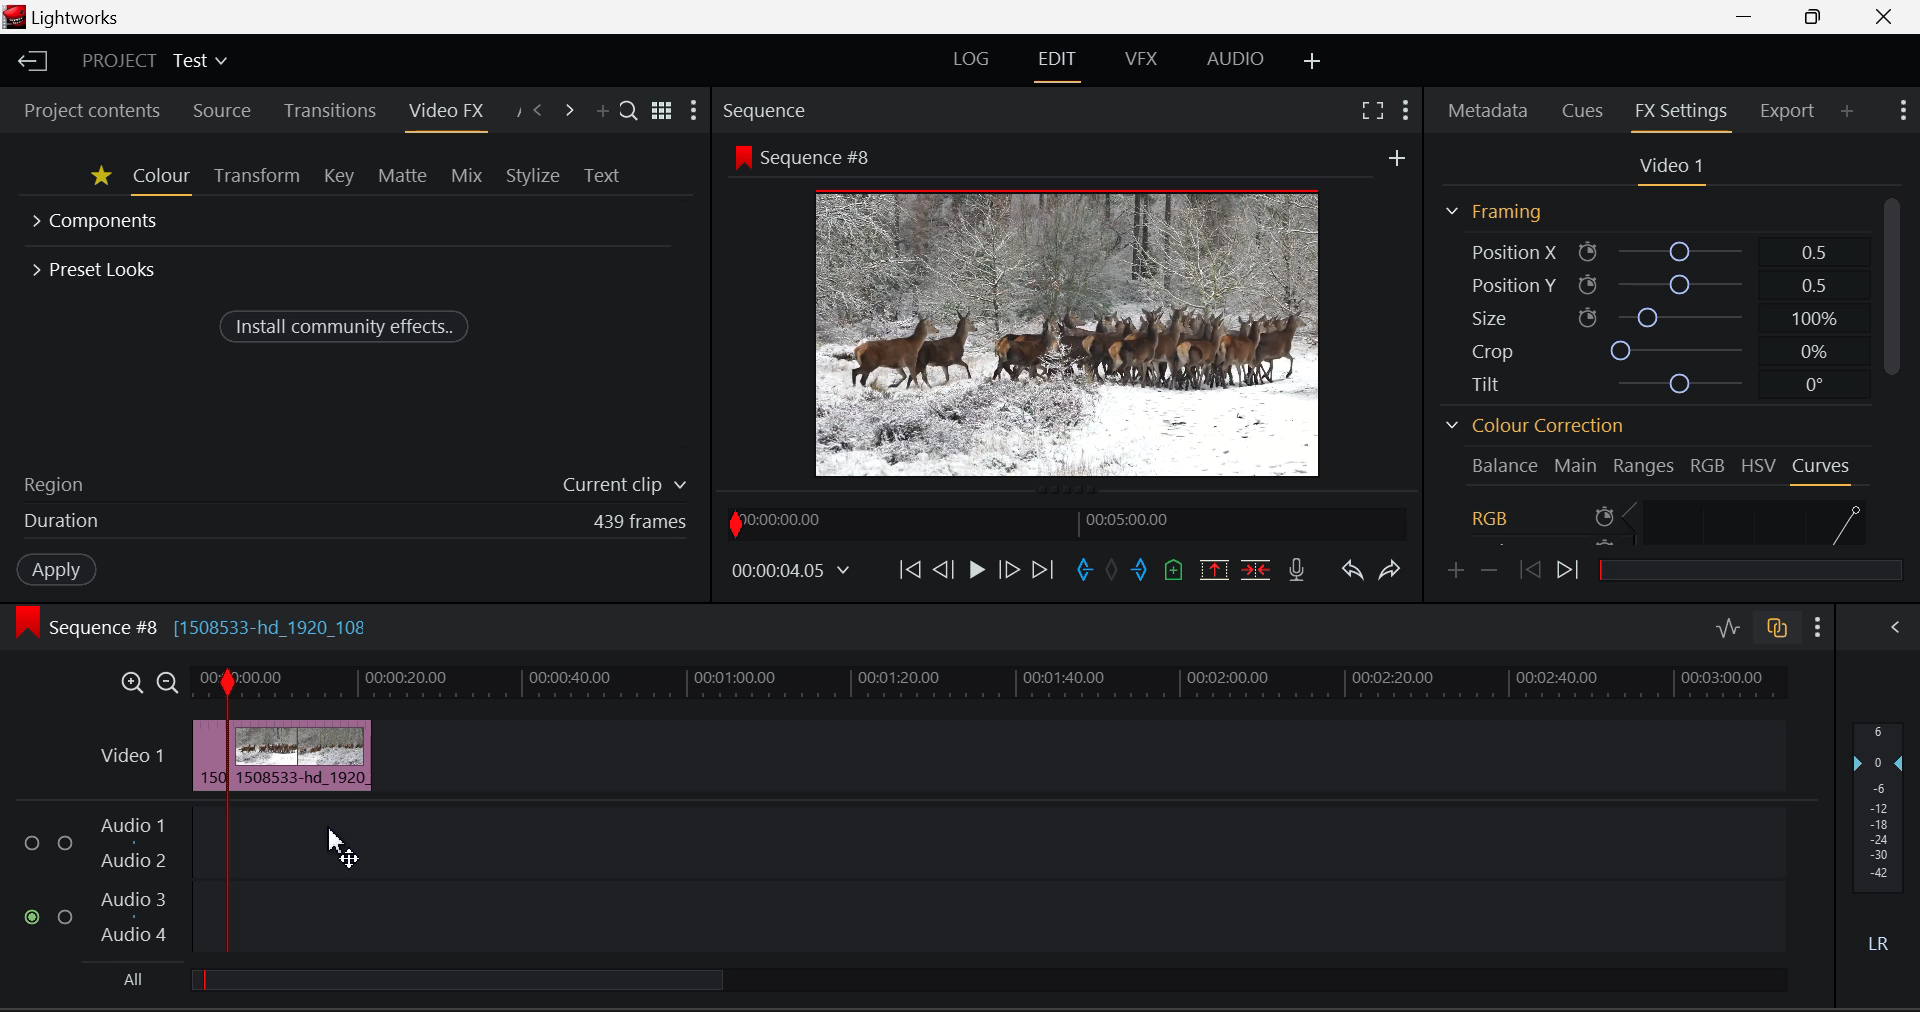 The width and height of the screenshot is (1920, 1012). I want to click on LOG Layout, so click(971, 60).